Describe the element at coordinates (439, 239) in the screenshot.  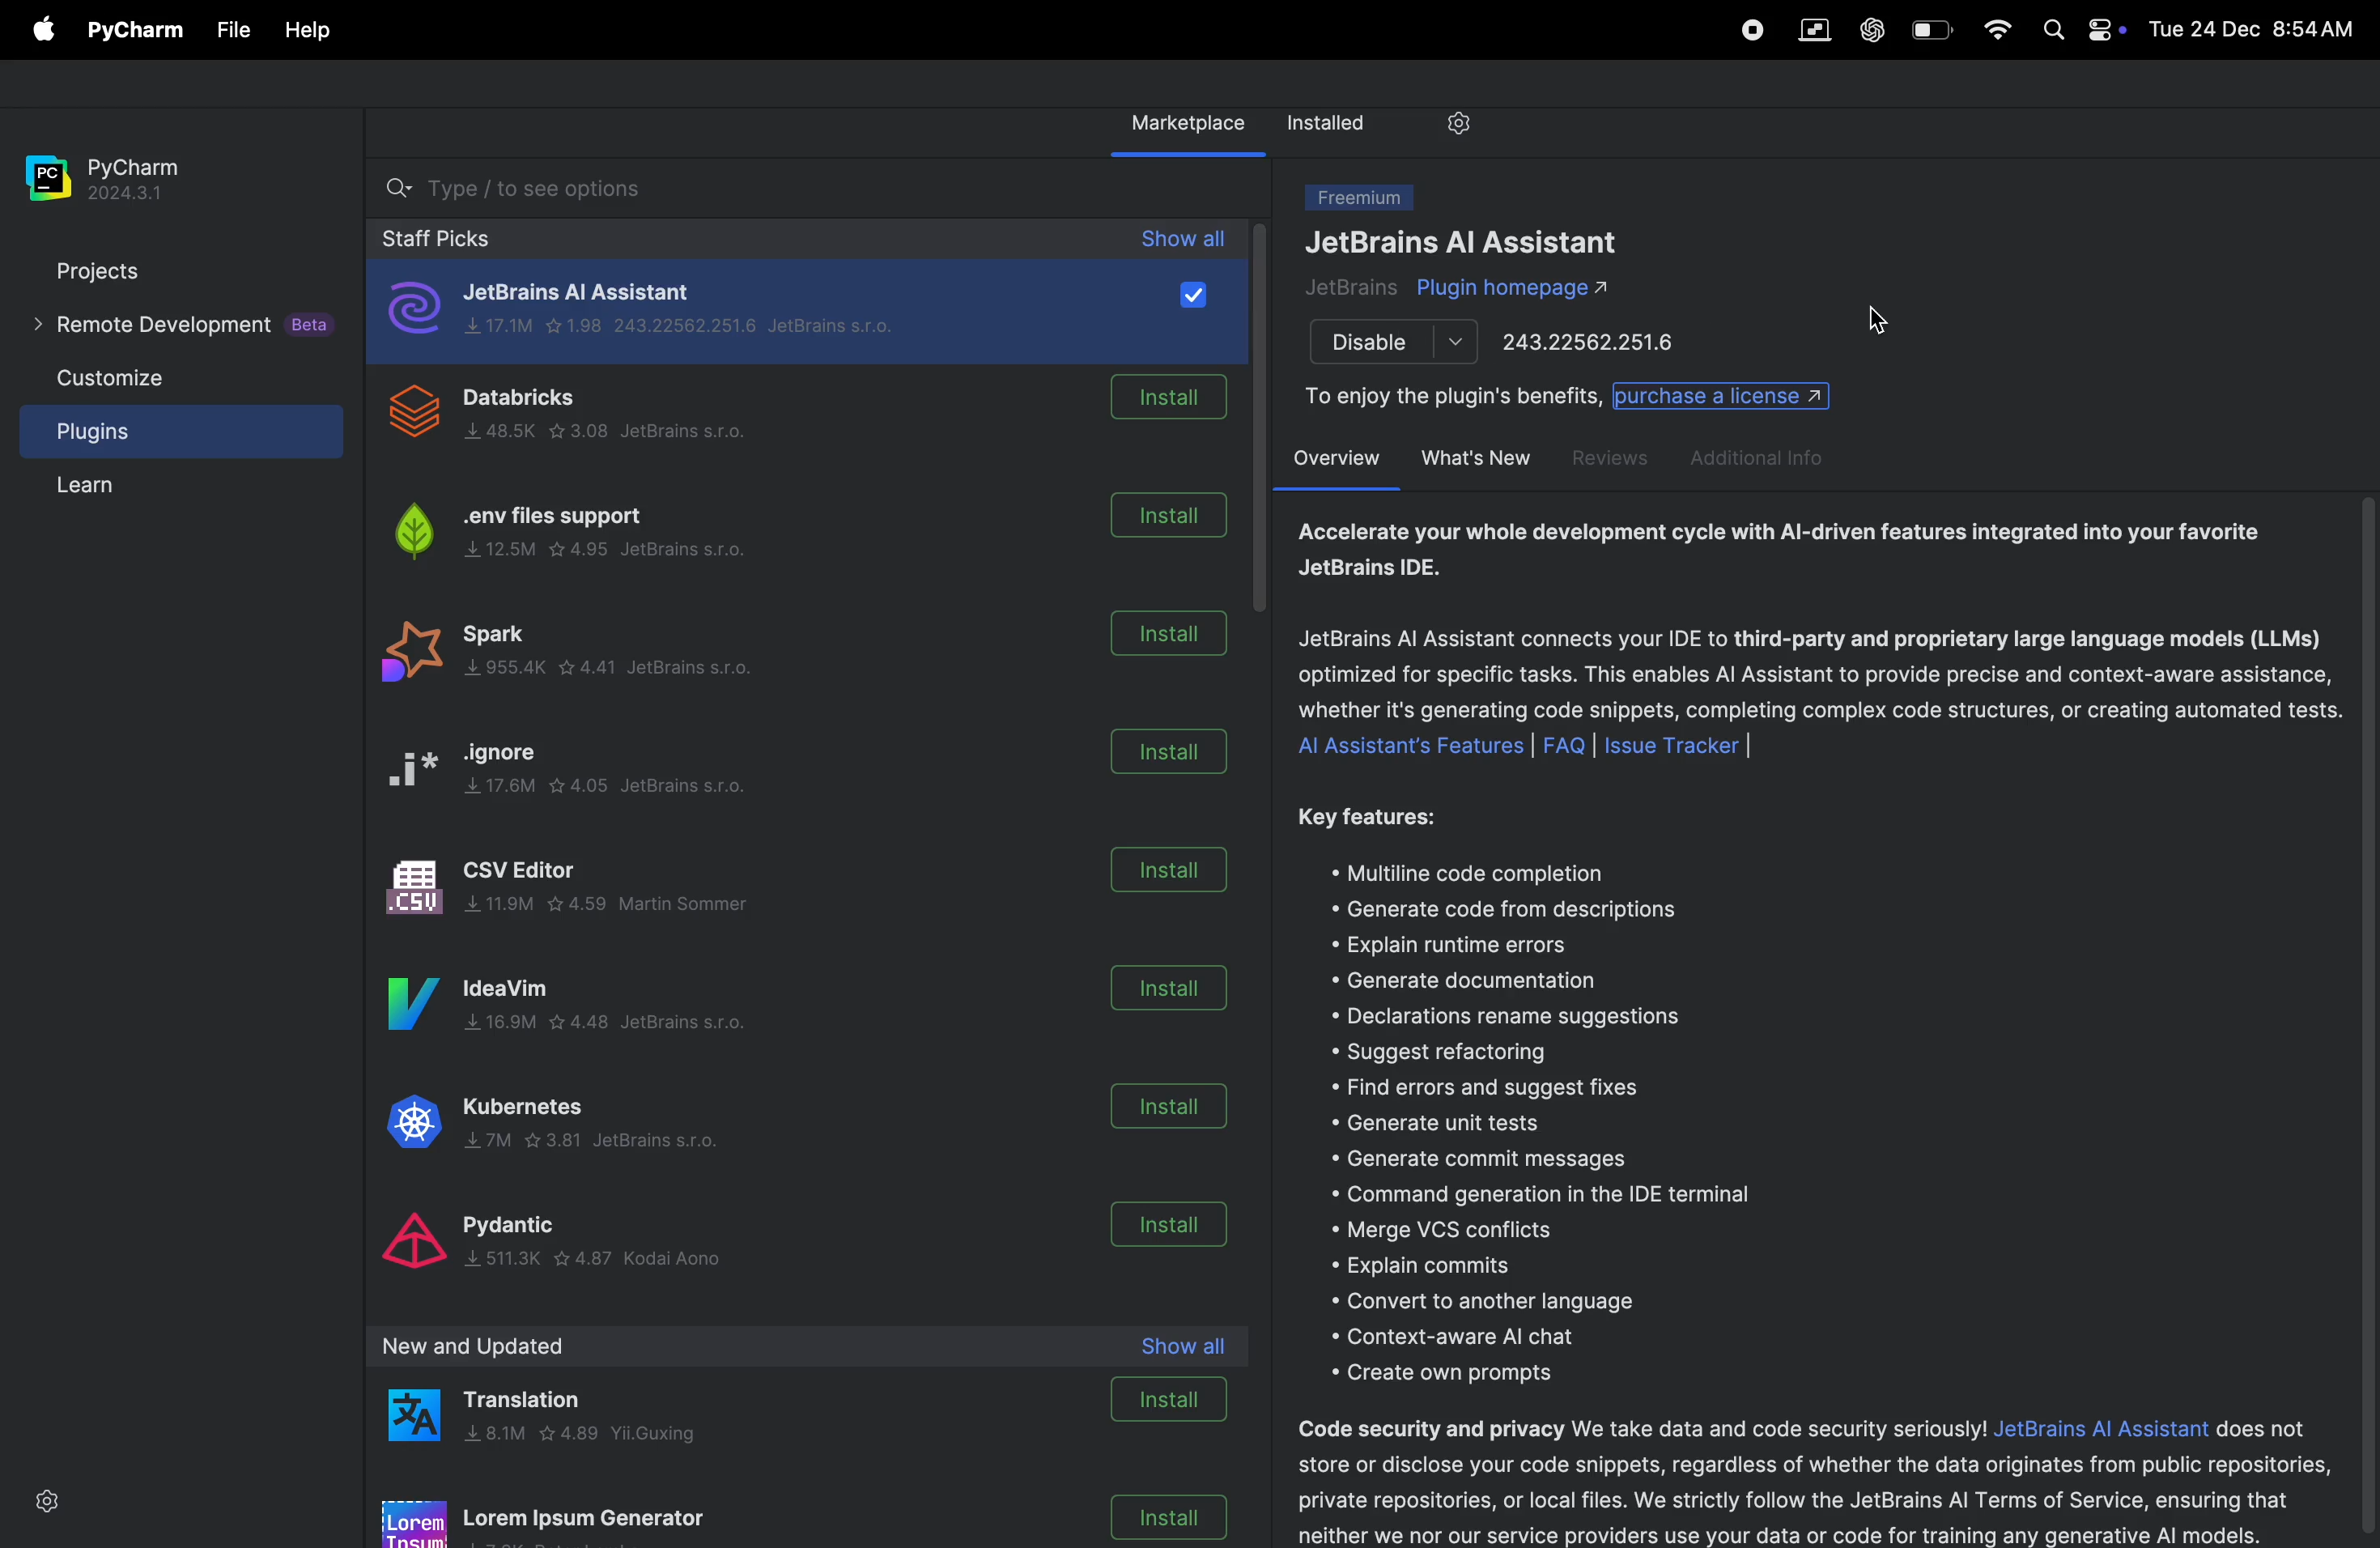
I see `staff picks` at that location.